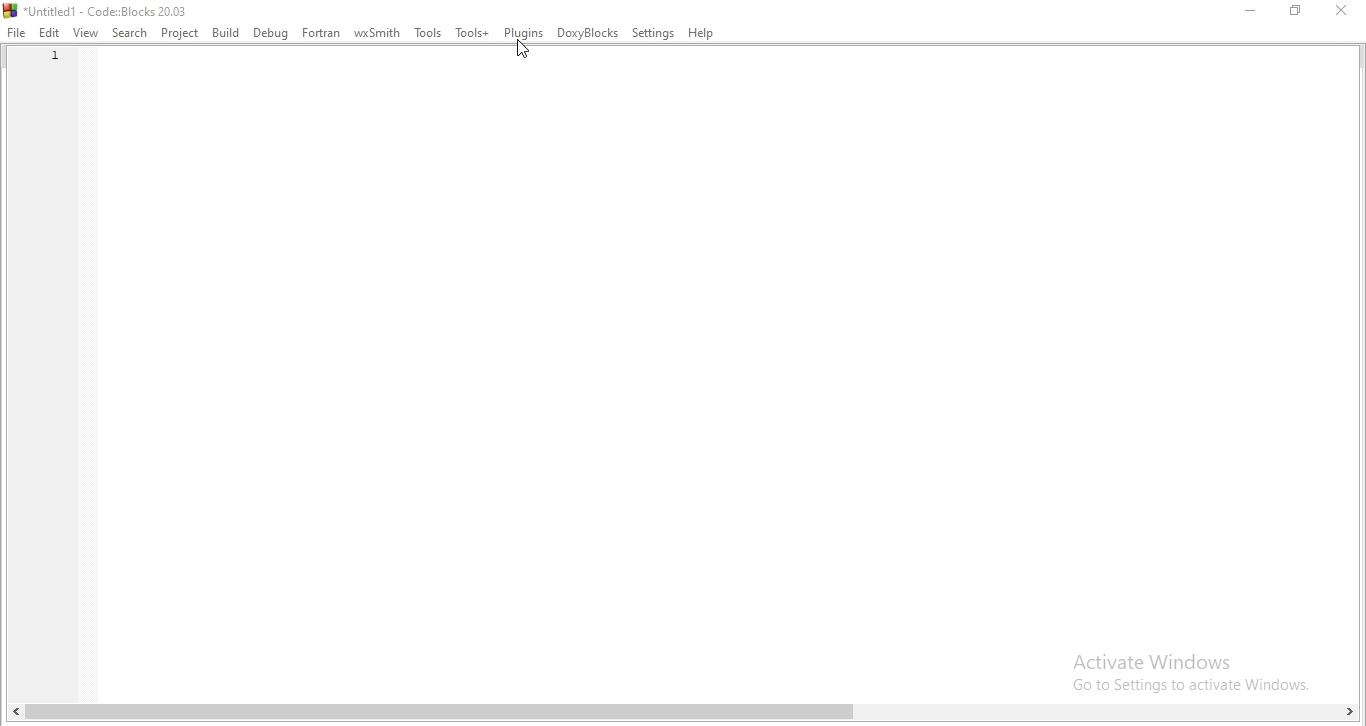 This screenshot has width=1366, height=726. What do you see at coordinates (523, 49) in the screenshot?
I see `cursor` at bounding box center [523, 49].